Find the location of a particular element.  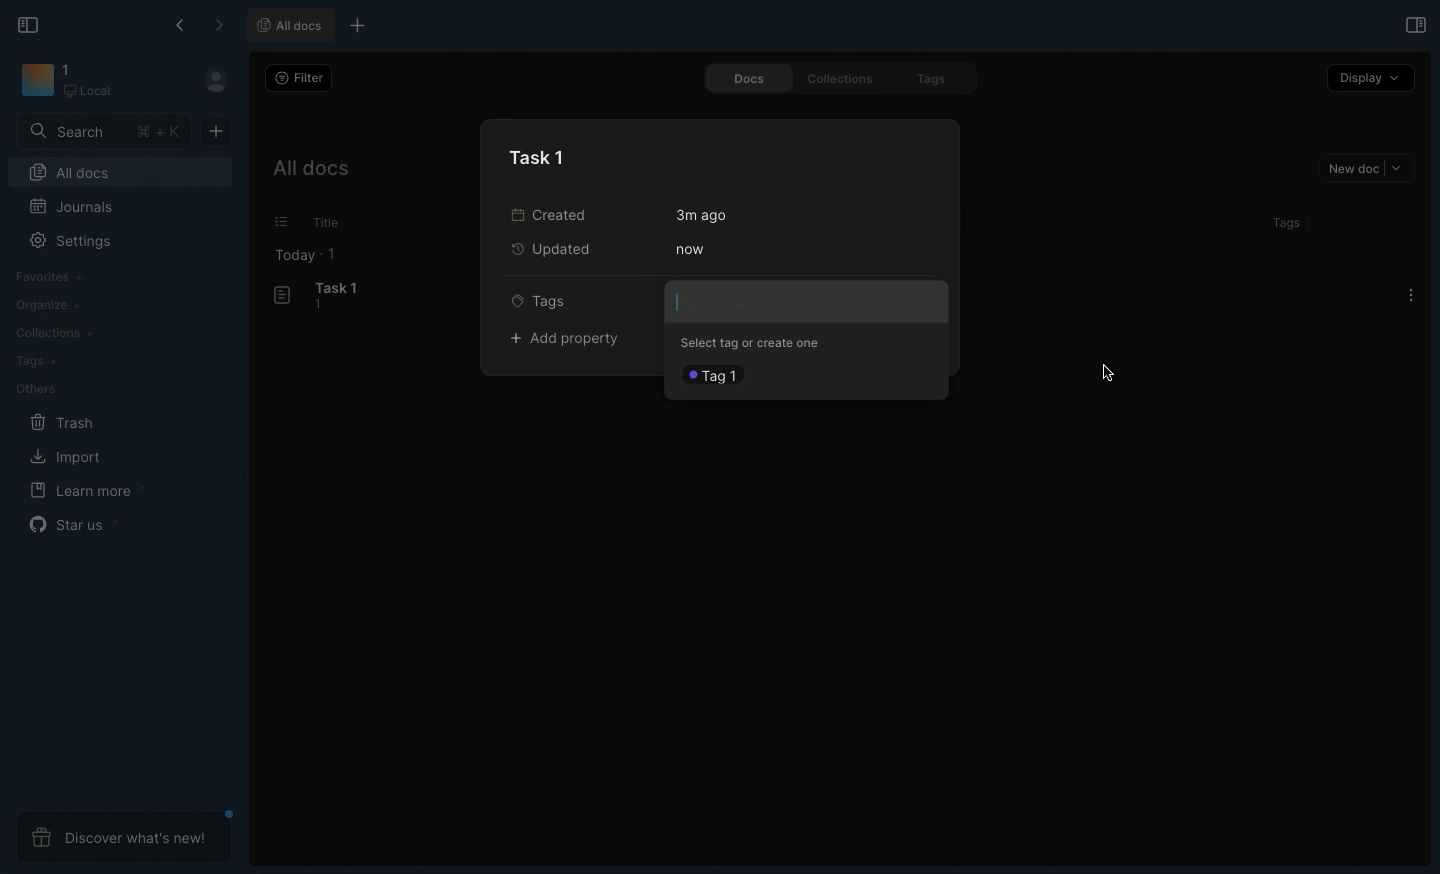

All docs is located at coordinates (293, 27).